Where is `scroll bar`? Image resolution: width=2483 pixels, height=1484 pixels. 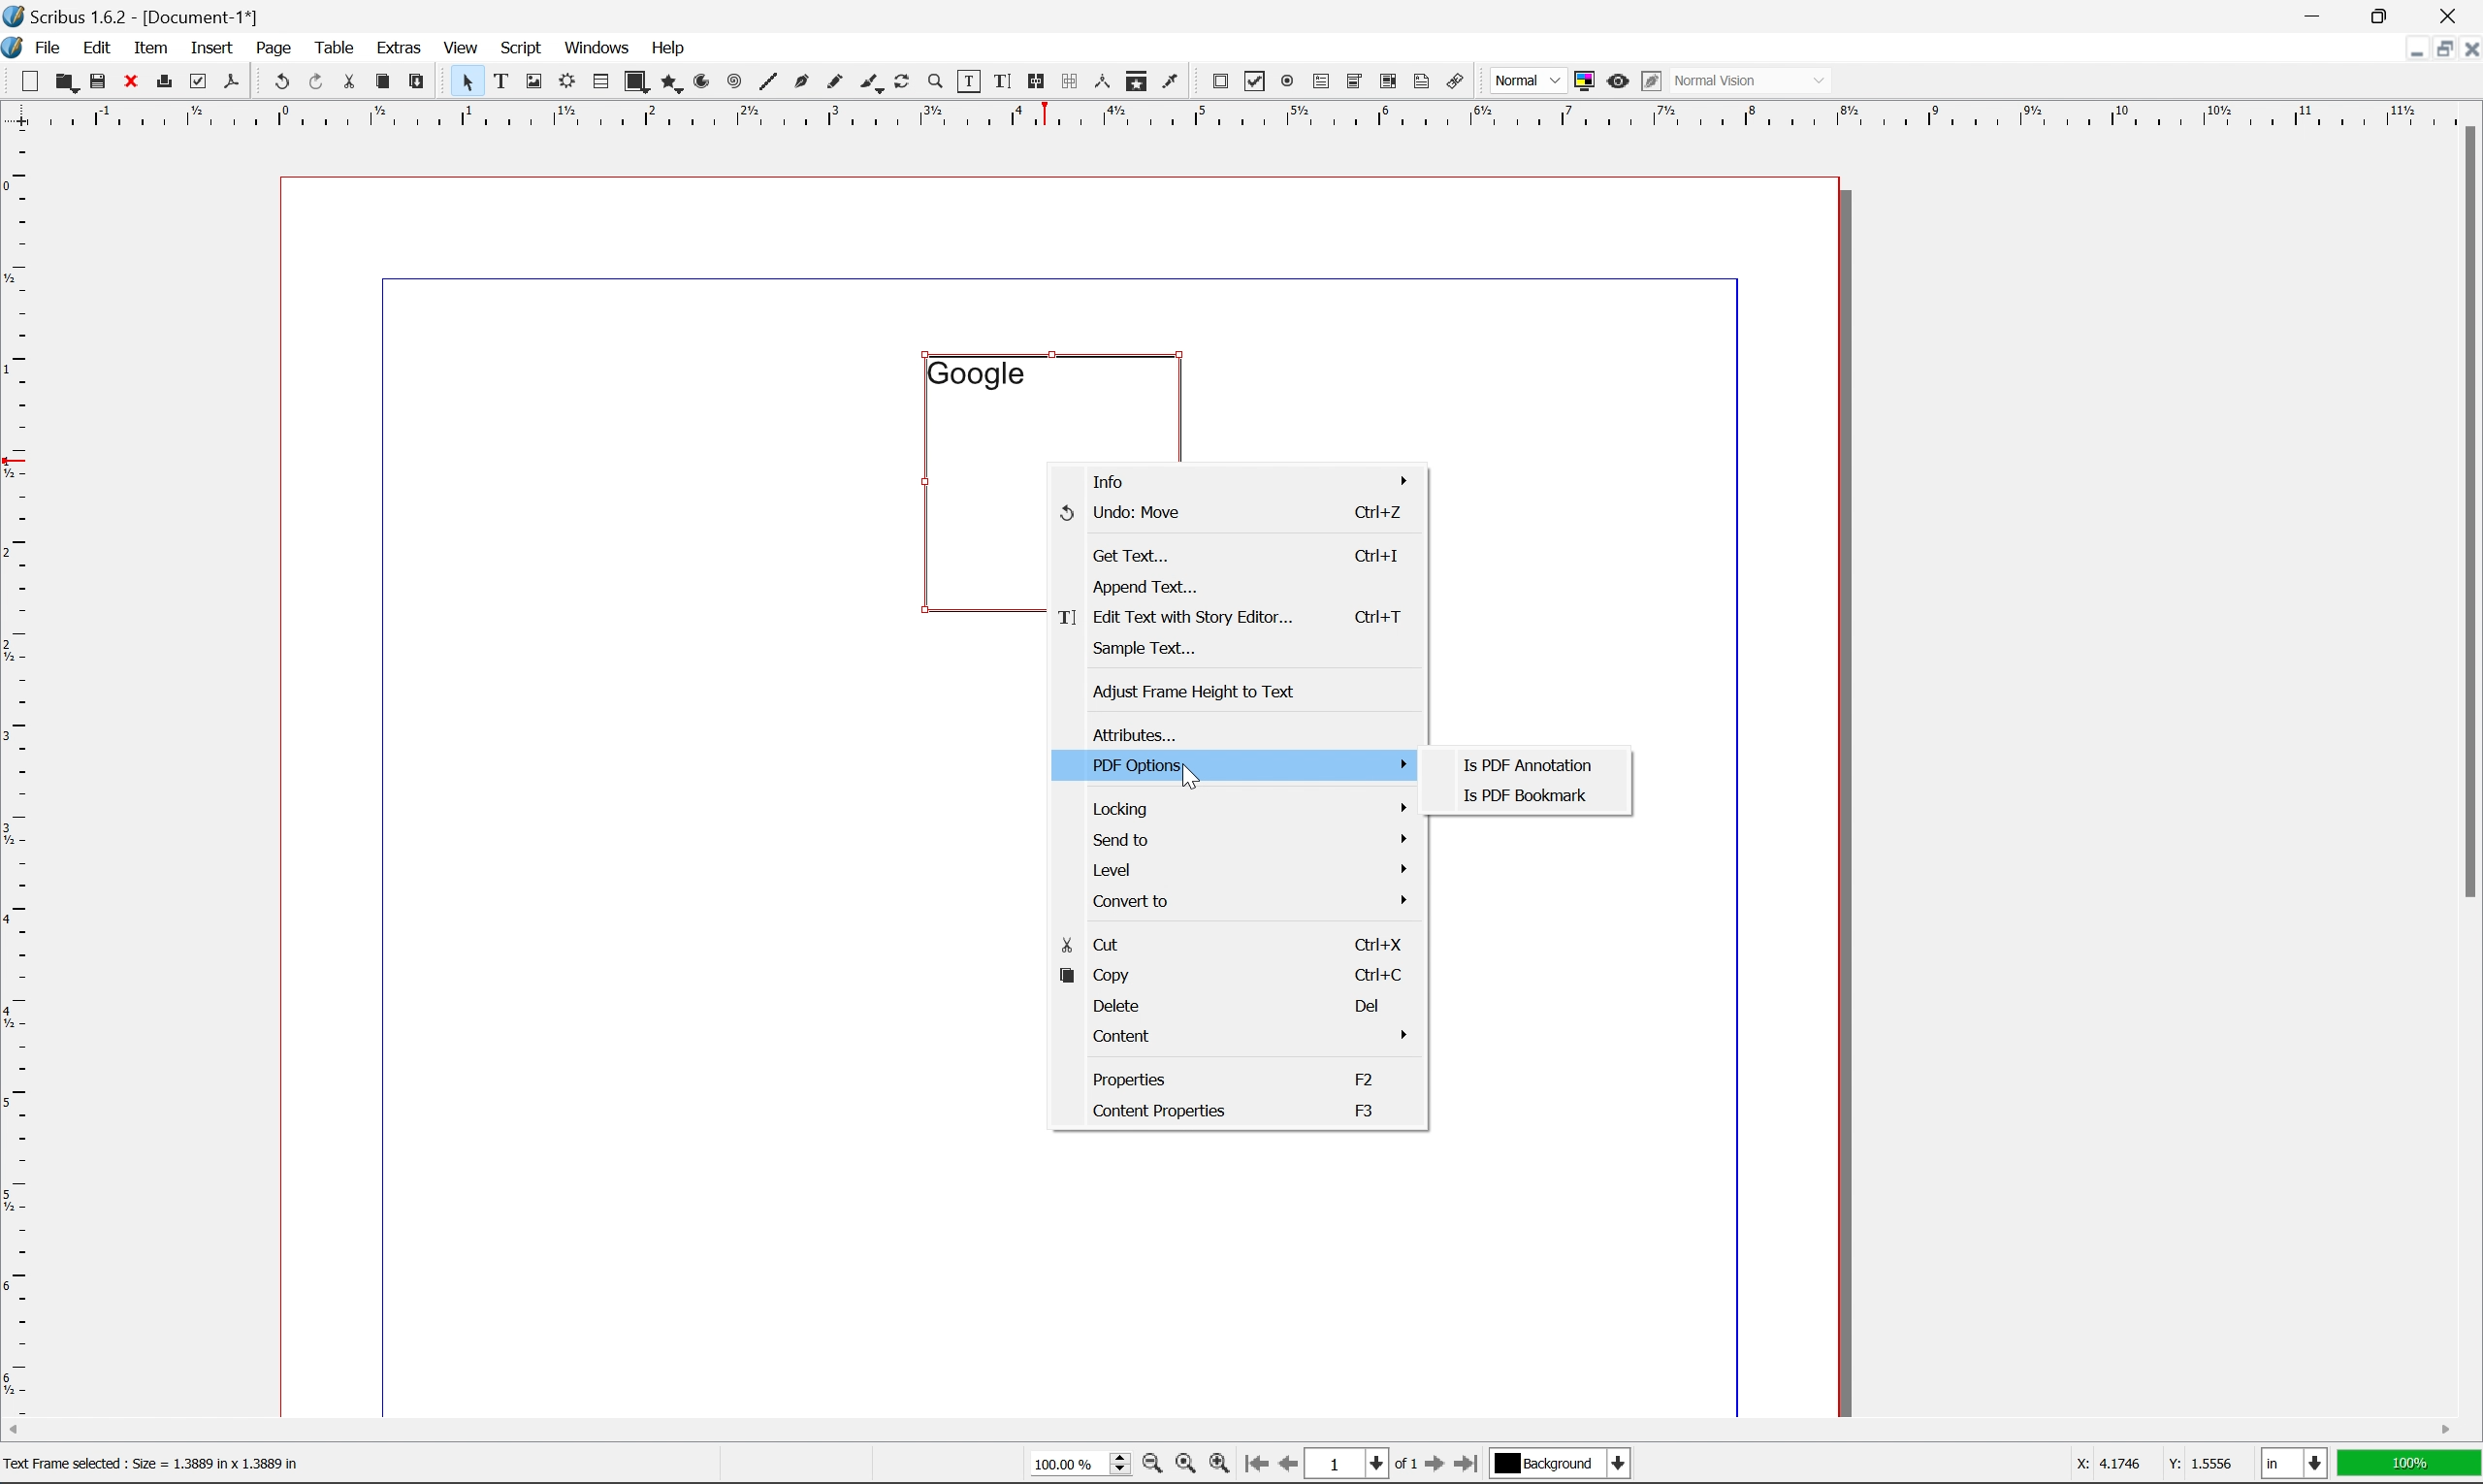
scroll bar is located at coordinates (1229, 1429).